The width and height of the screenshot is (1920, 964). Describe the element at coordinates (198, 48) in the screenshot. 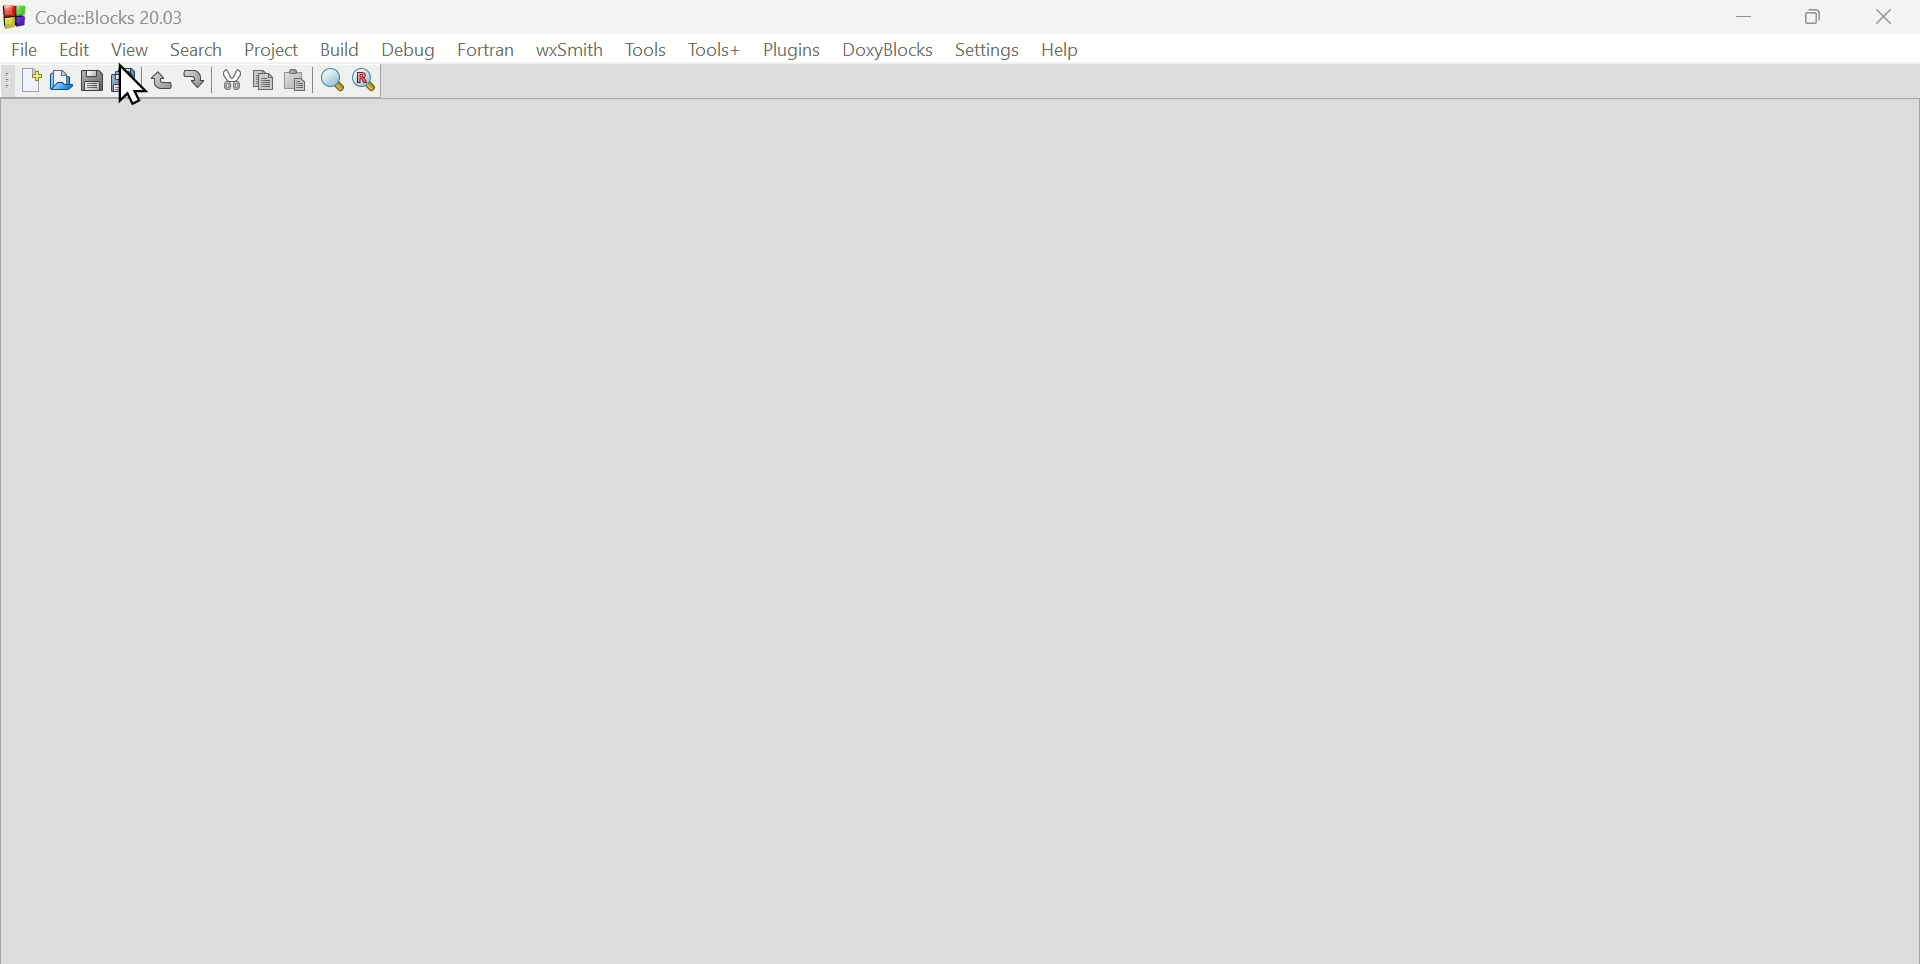

I see `Search` at that location.